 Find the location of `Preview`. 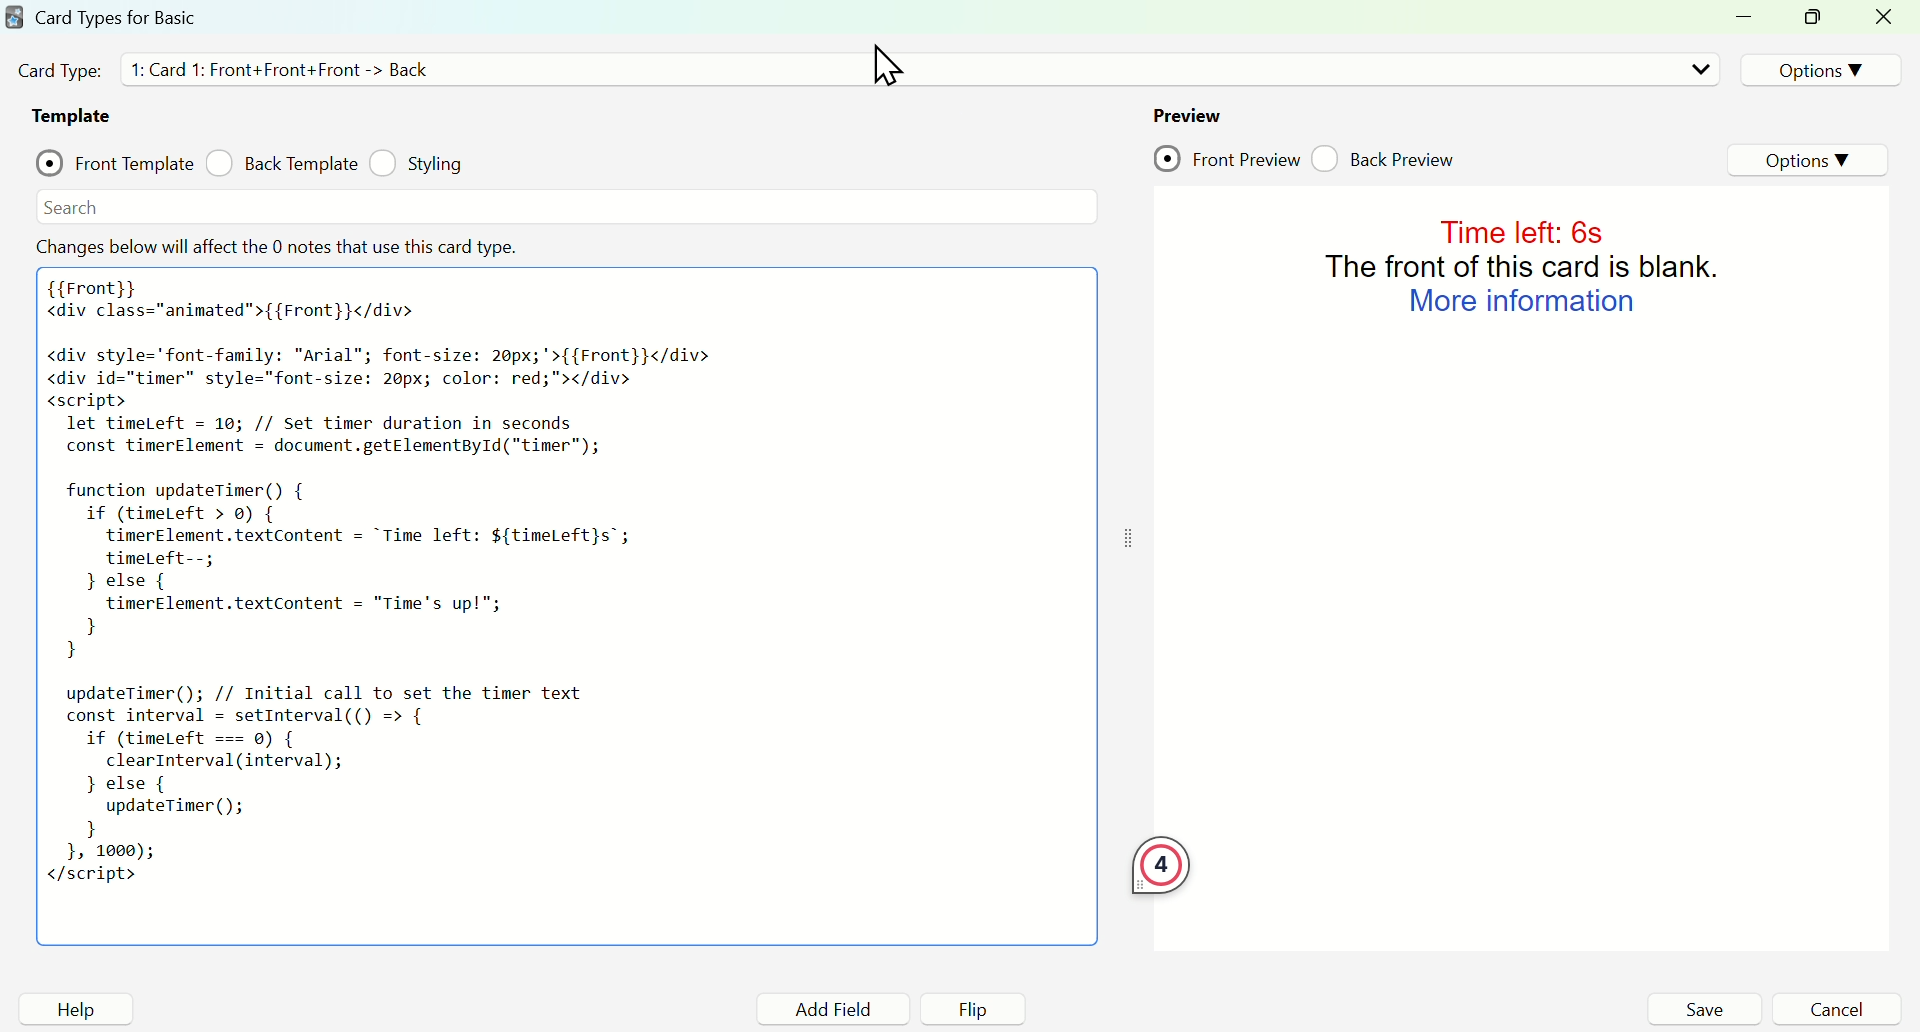

Preview is located at coordinates (1187, 115).